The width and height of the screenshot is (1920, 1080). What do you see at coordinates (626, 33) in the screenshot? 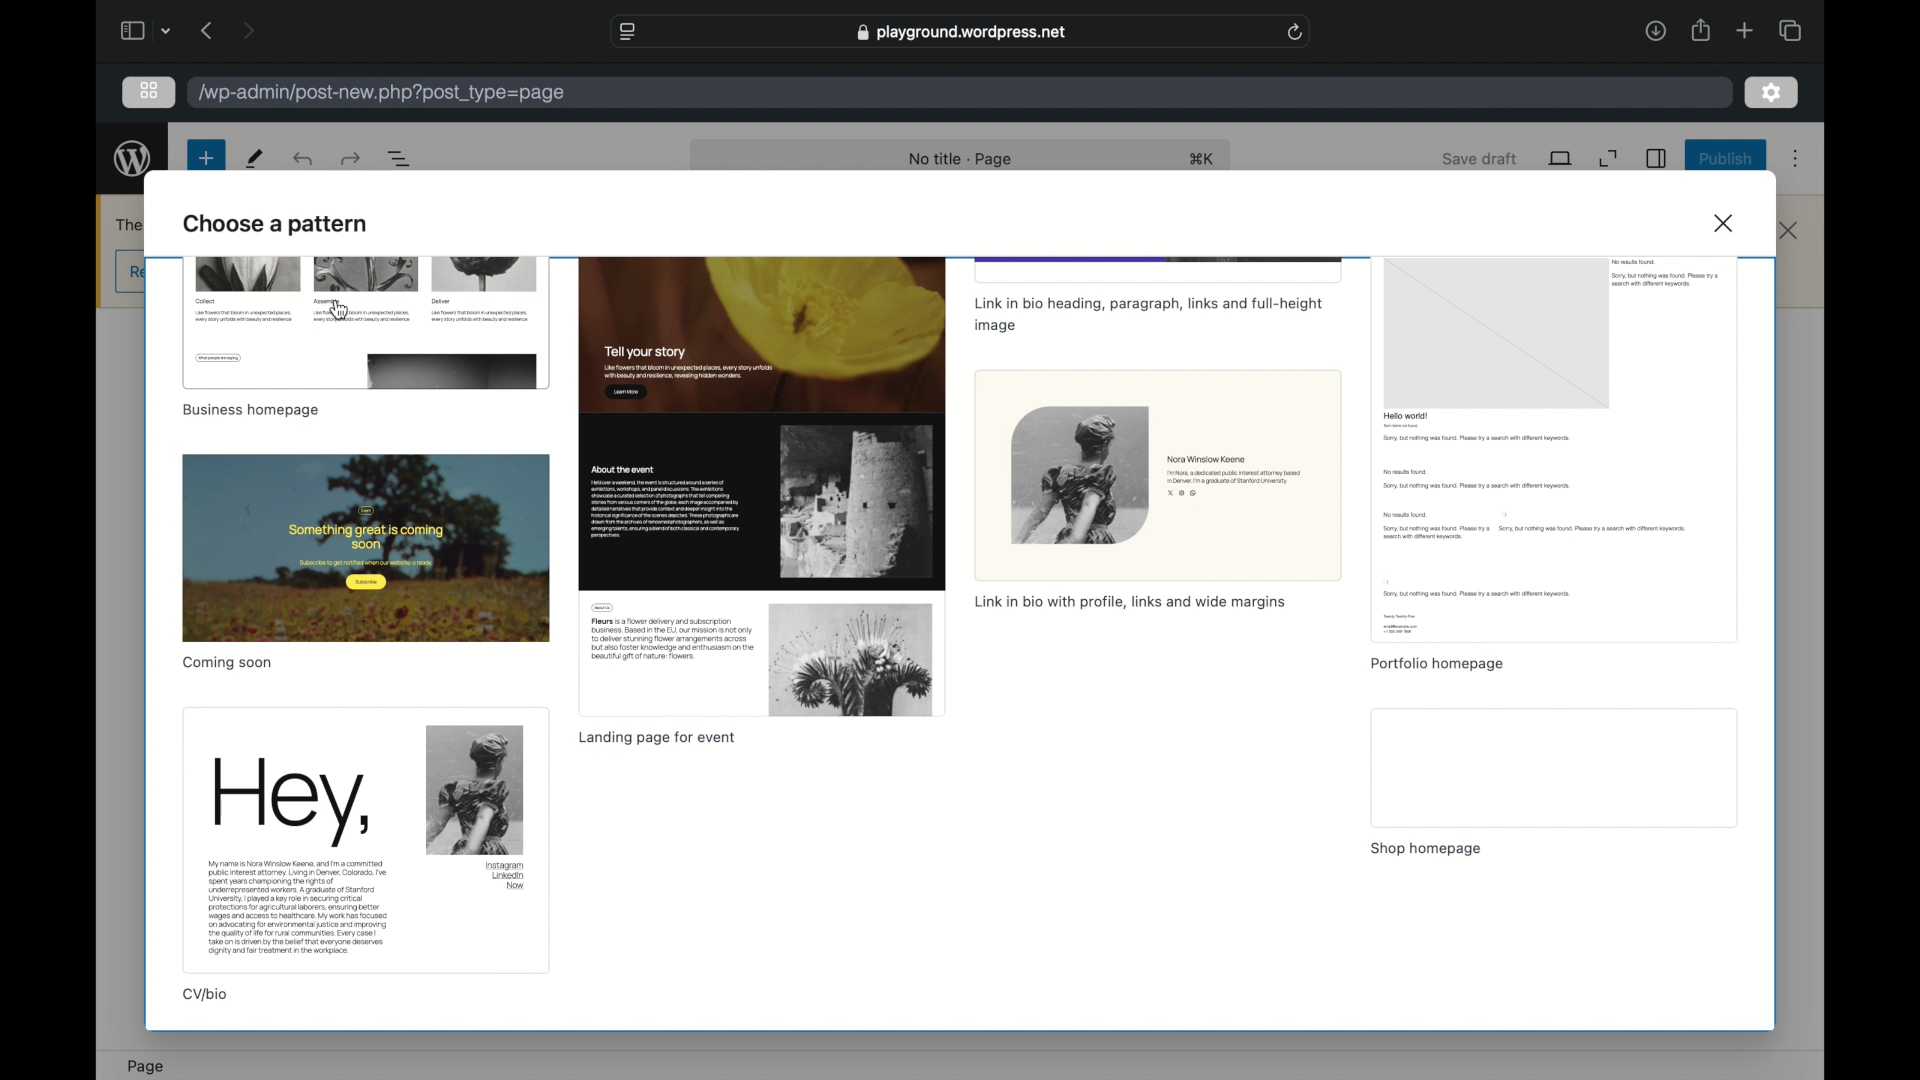
I see `website settings` at bounding box center [626, 33].